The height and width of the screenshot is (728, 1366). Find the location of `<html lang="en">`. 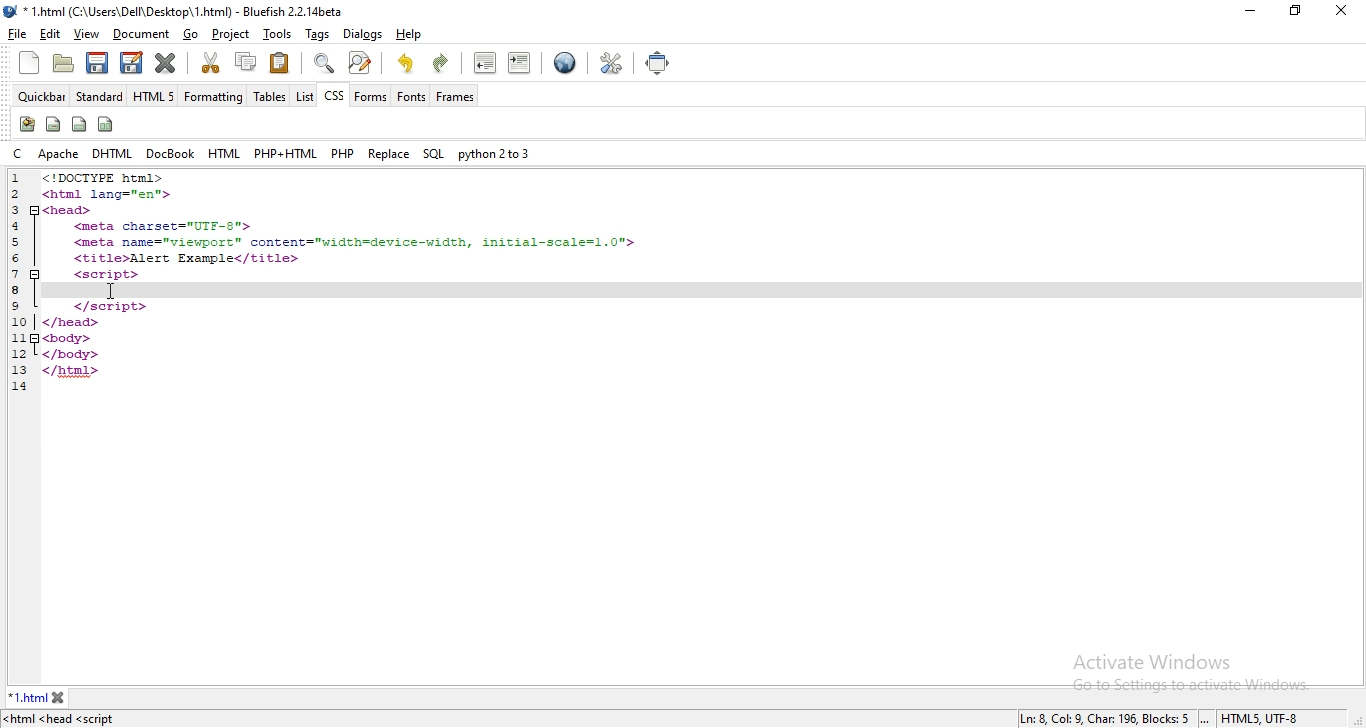

<html lang="en"> is located at coordinates (108, 193).